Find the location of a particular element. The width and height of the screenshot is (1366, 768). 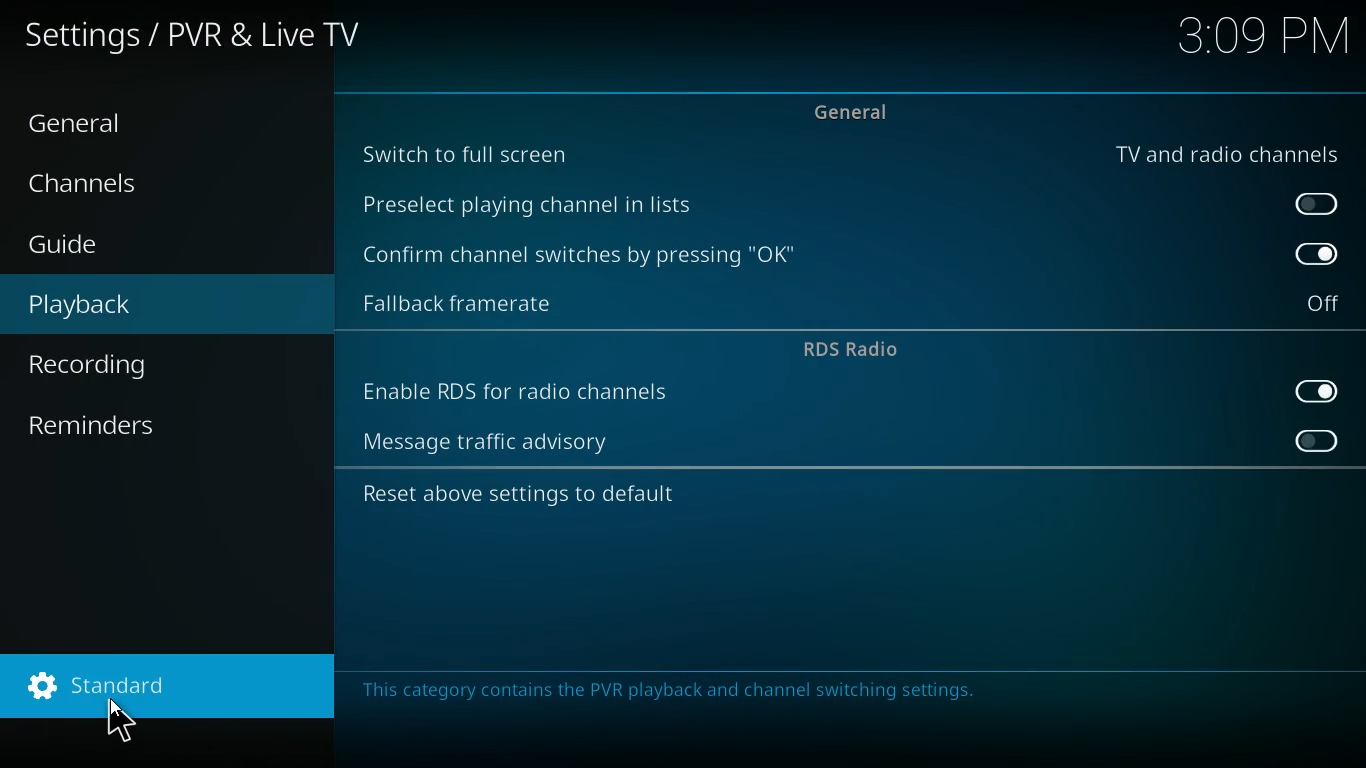

general  is located at coordinates (94, 125).